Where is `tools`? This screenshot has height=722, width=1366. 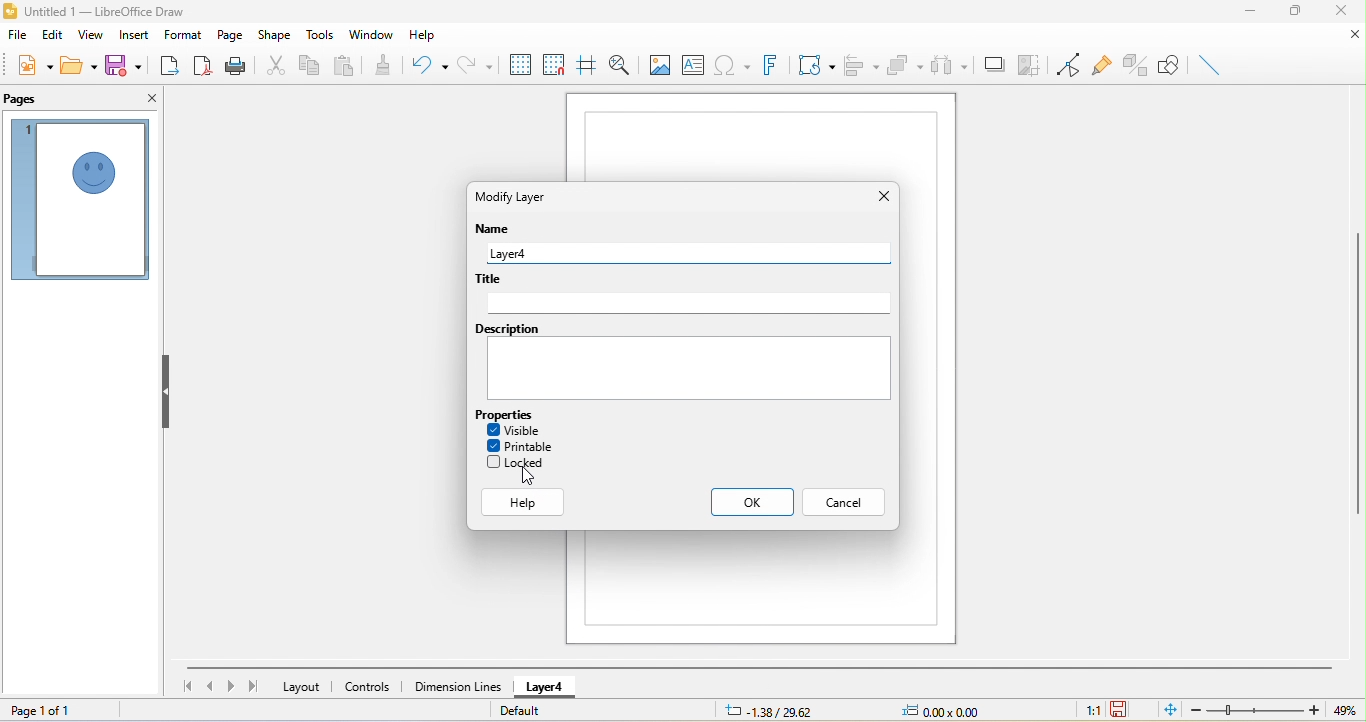
tools is located at coordinates (322, 35).